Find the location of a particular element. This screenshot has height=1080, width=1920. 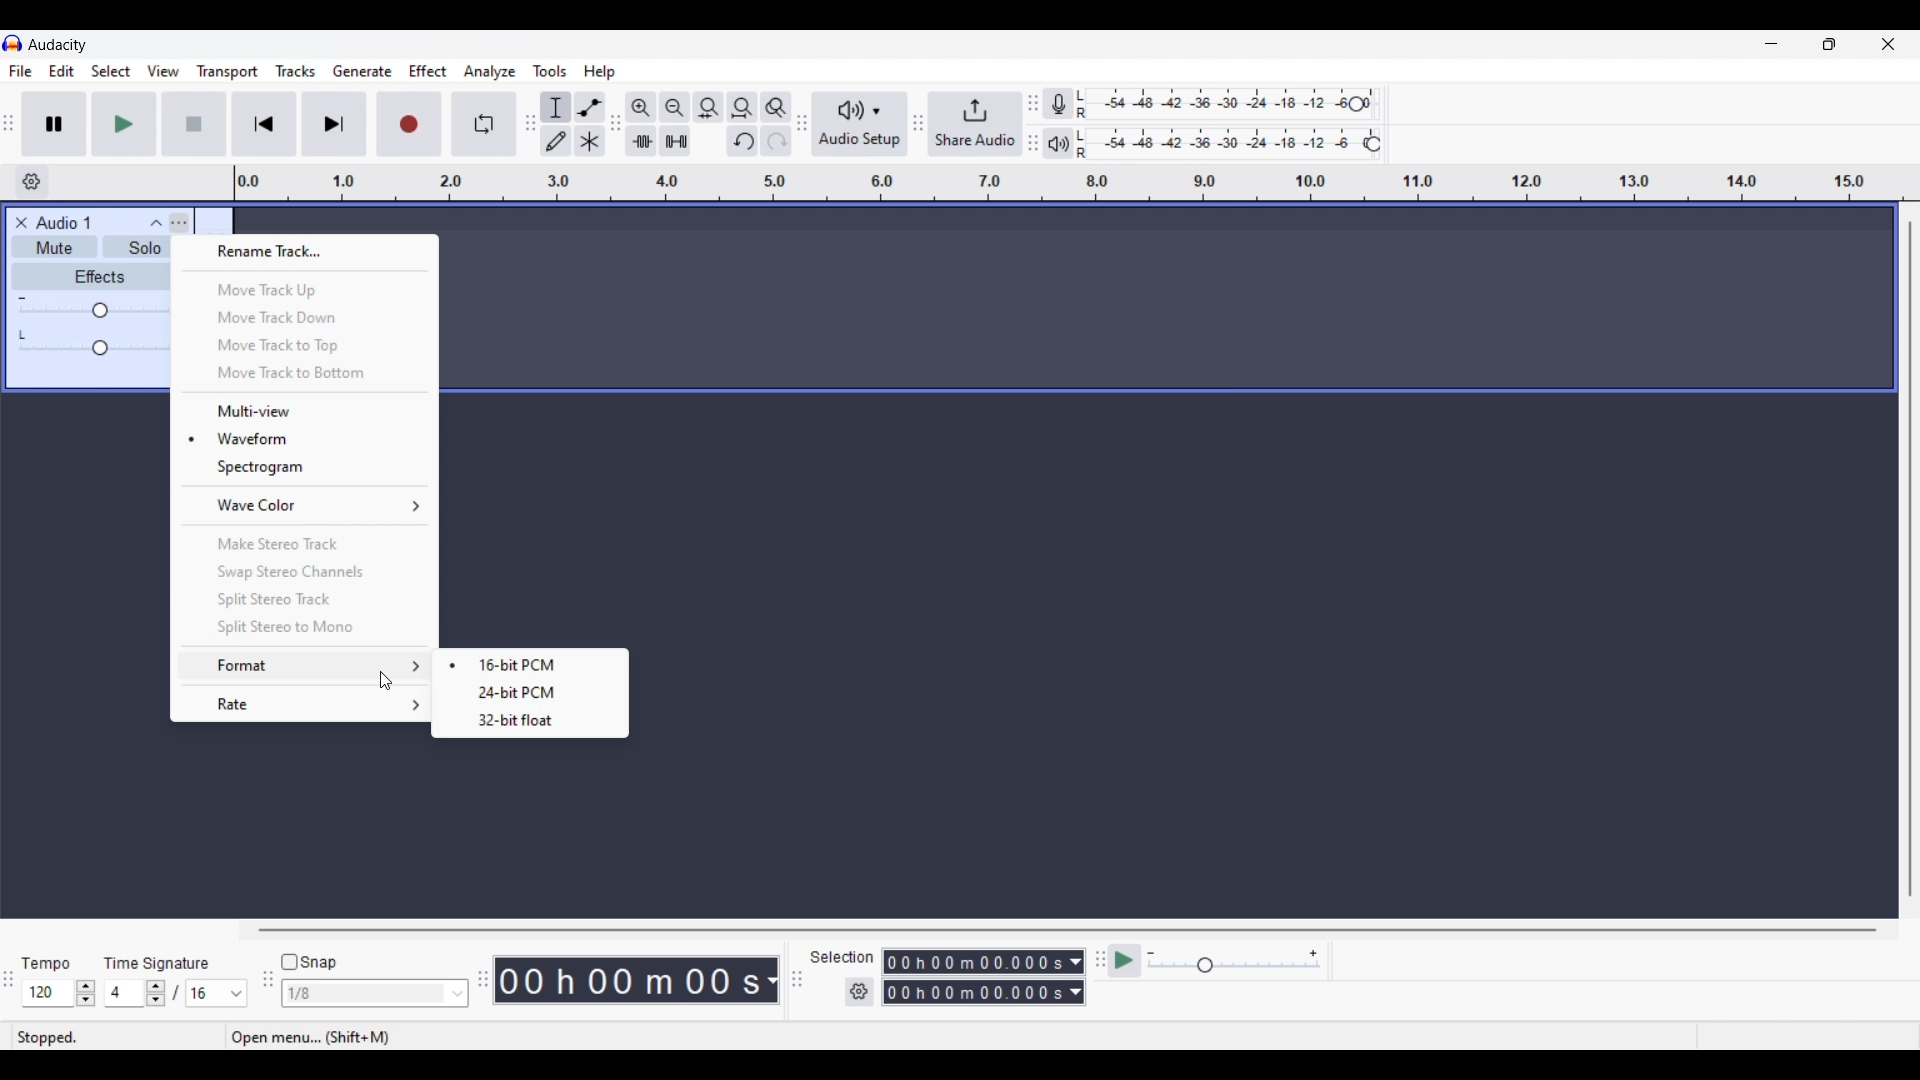

Selected time signature is located at coordinates (206, 994).